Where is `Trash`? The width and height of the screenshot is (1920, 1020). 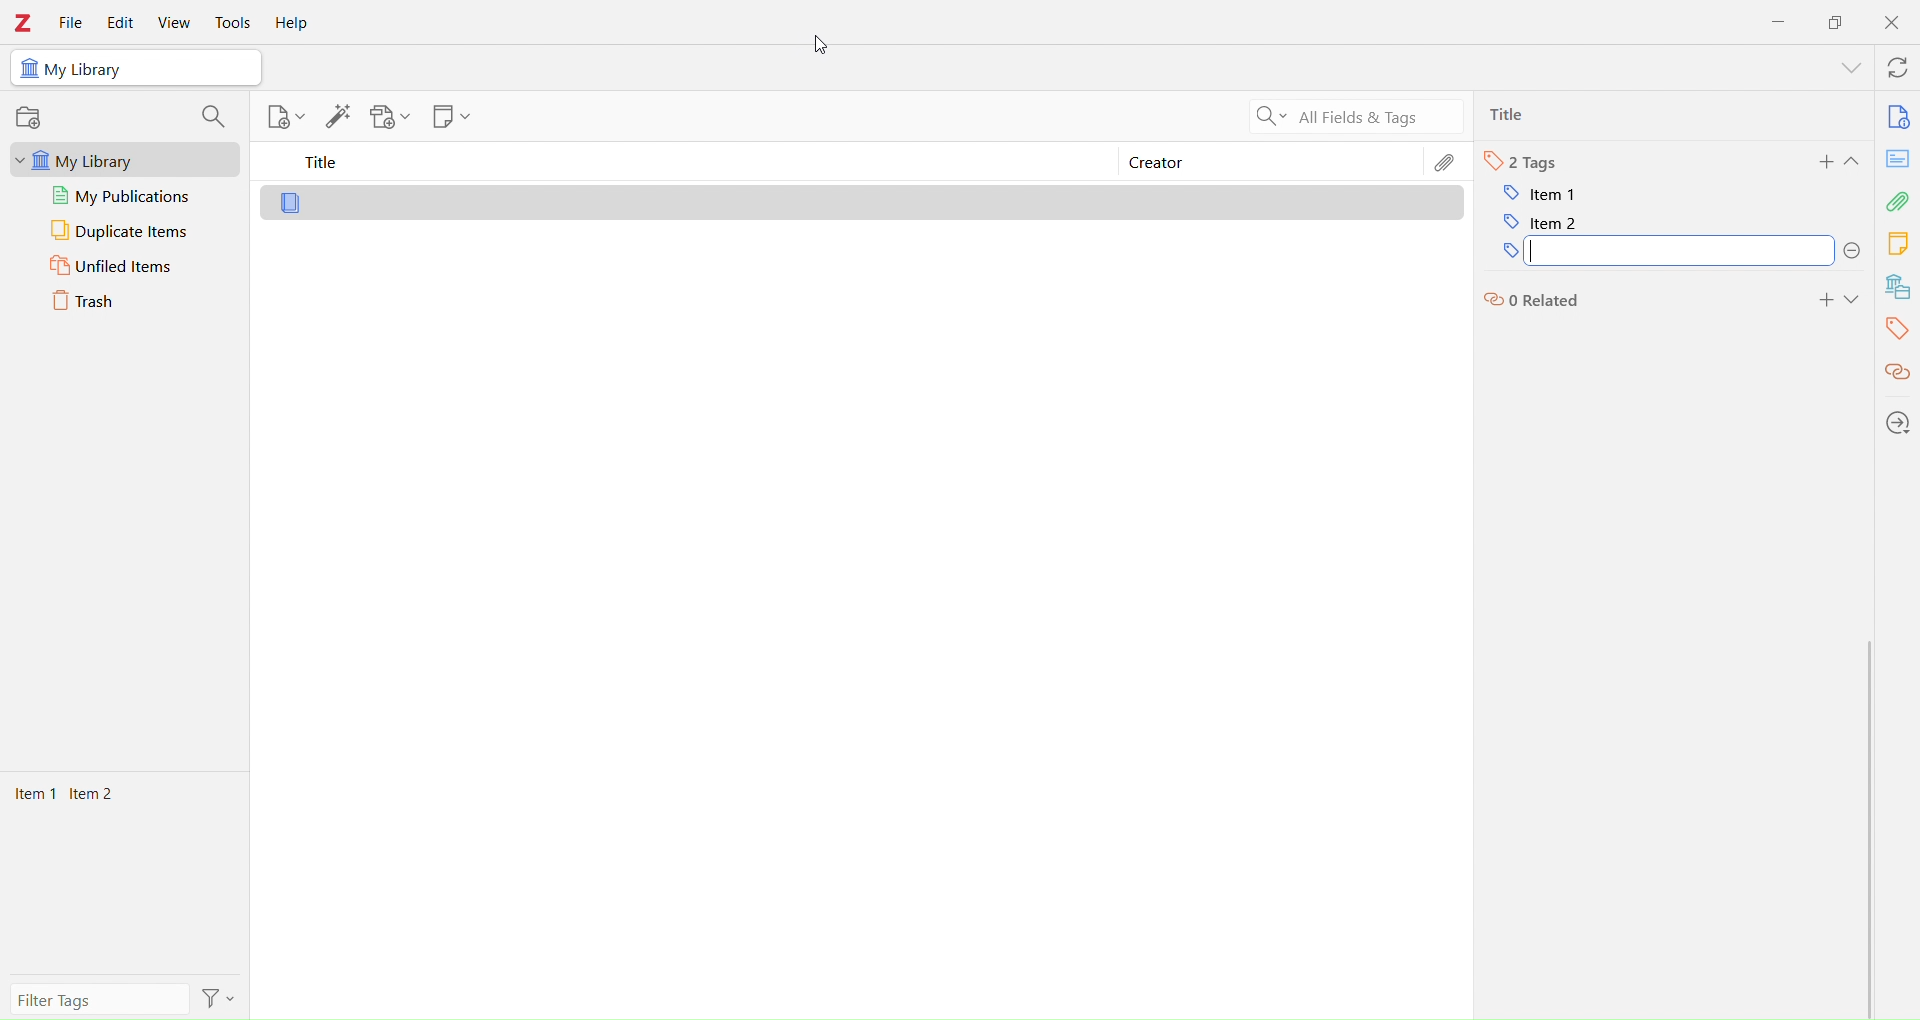 Trash is located at coordinates (82, 300).